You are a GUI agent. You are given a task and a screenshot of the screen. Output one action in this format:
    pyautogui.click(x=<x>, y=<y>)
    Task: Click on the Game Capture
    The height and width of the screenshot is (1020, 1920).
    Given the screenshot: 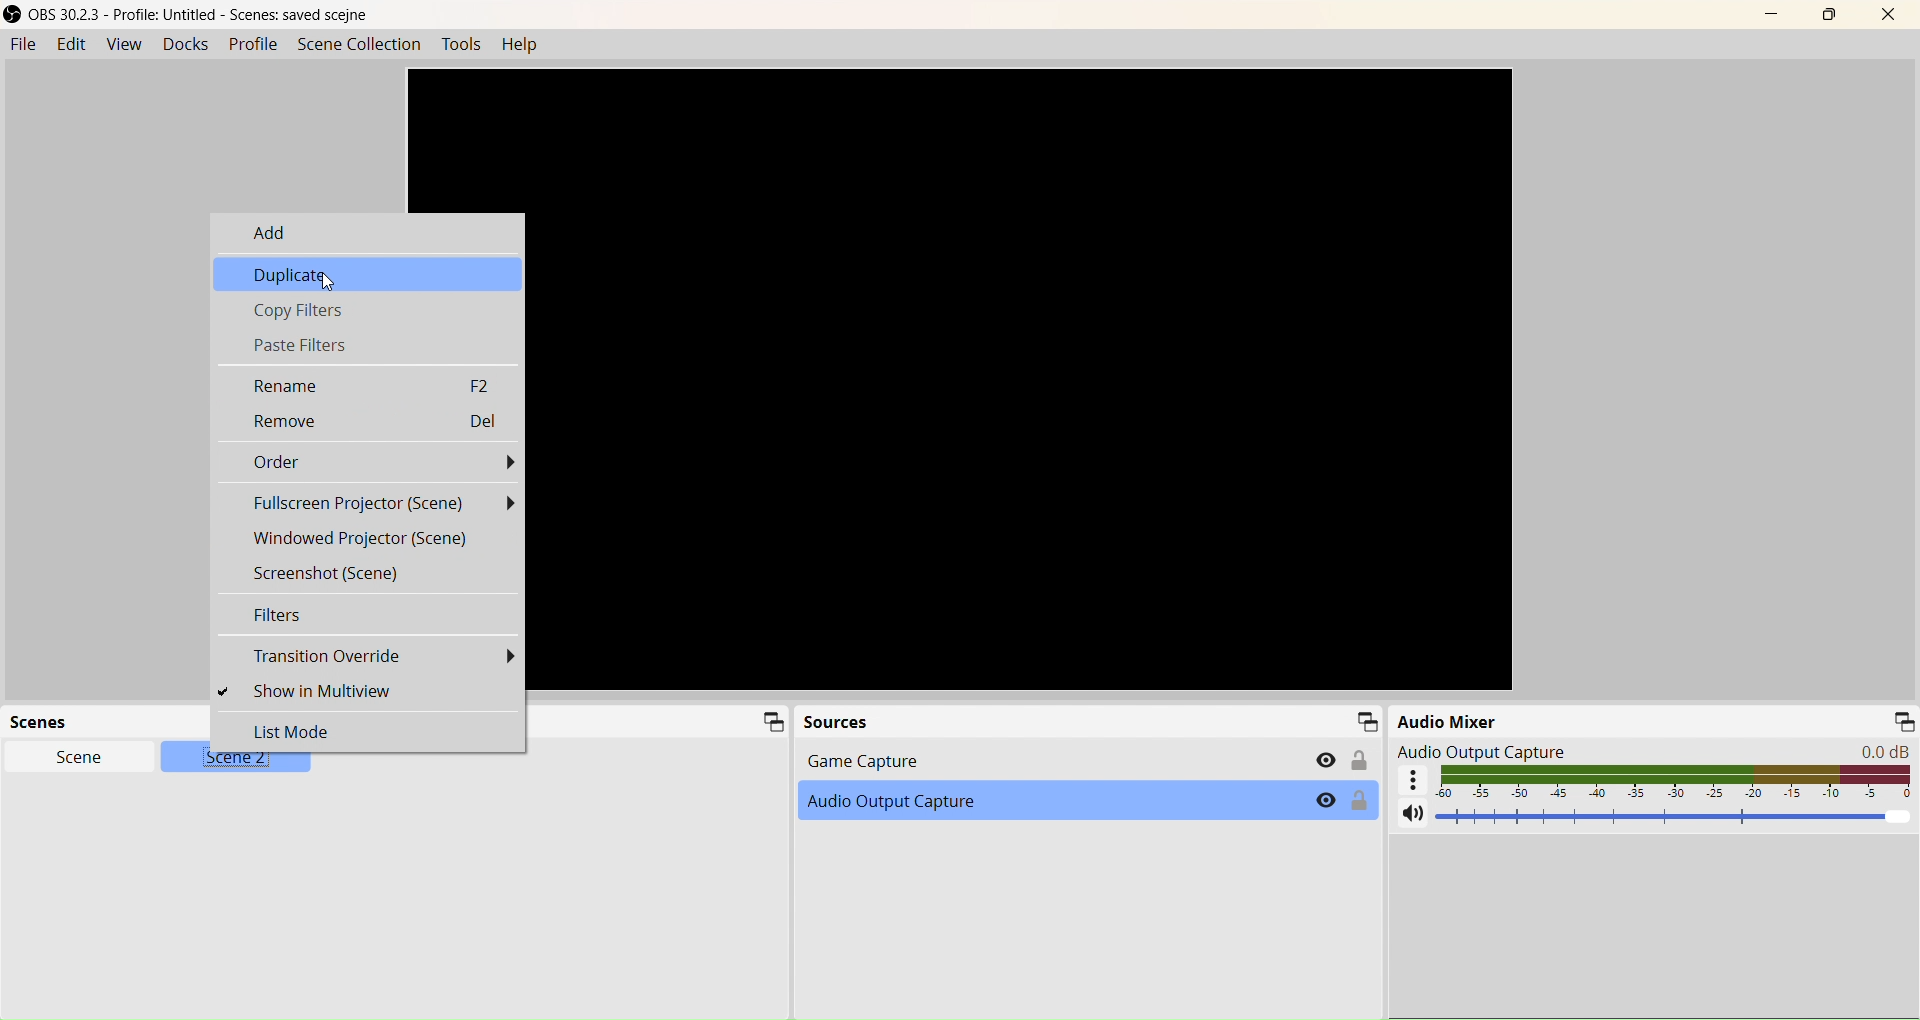 What is the action you would take?
    pyautogui.click(x=1085, y=759)
    